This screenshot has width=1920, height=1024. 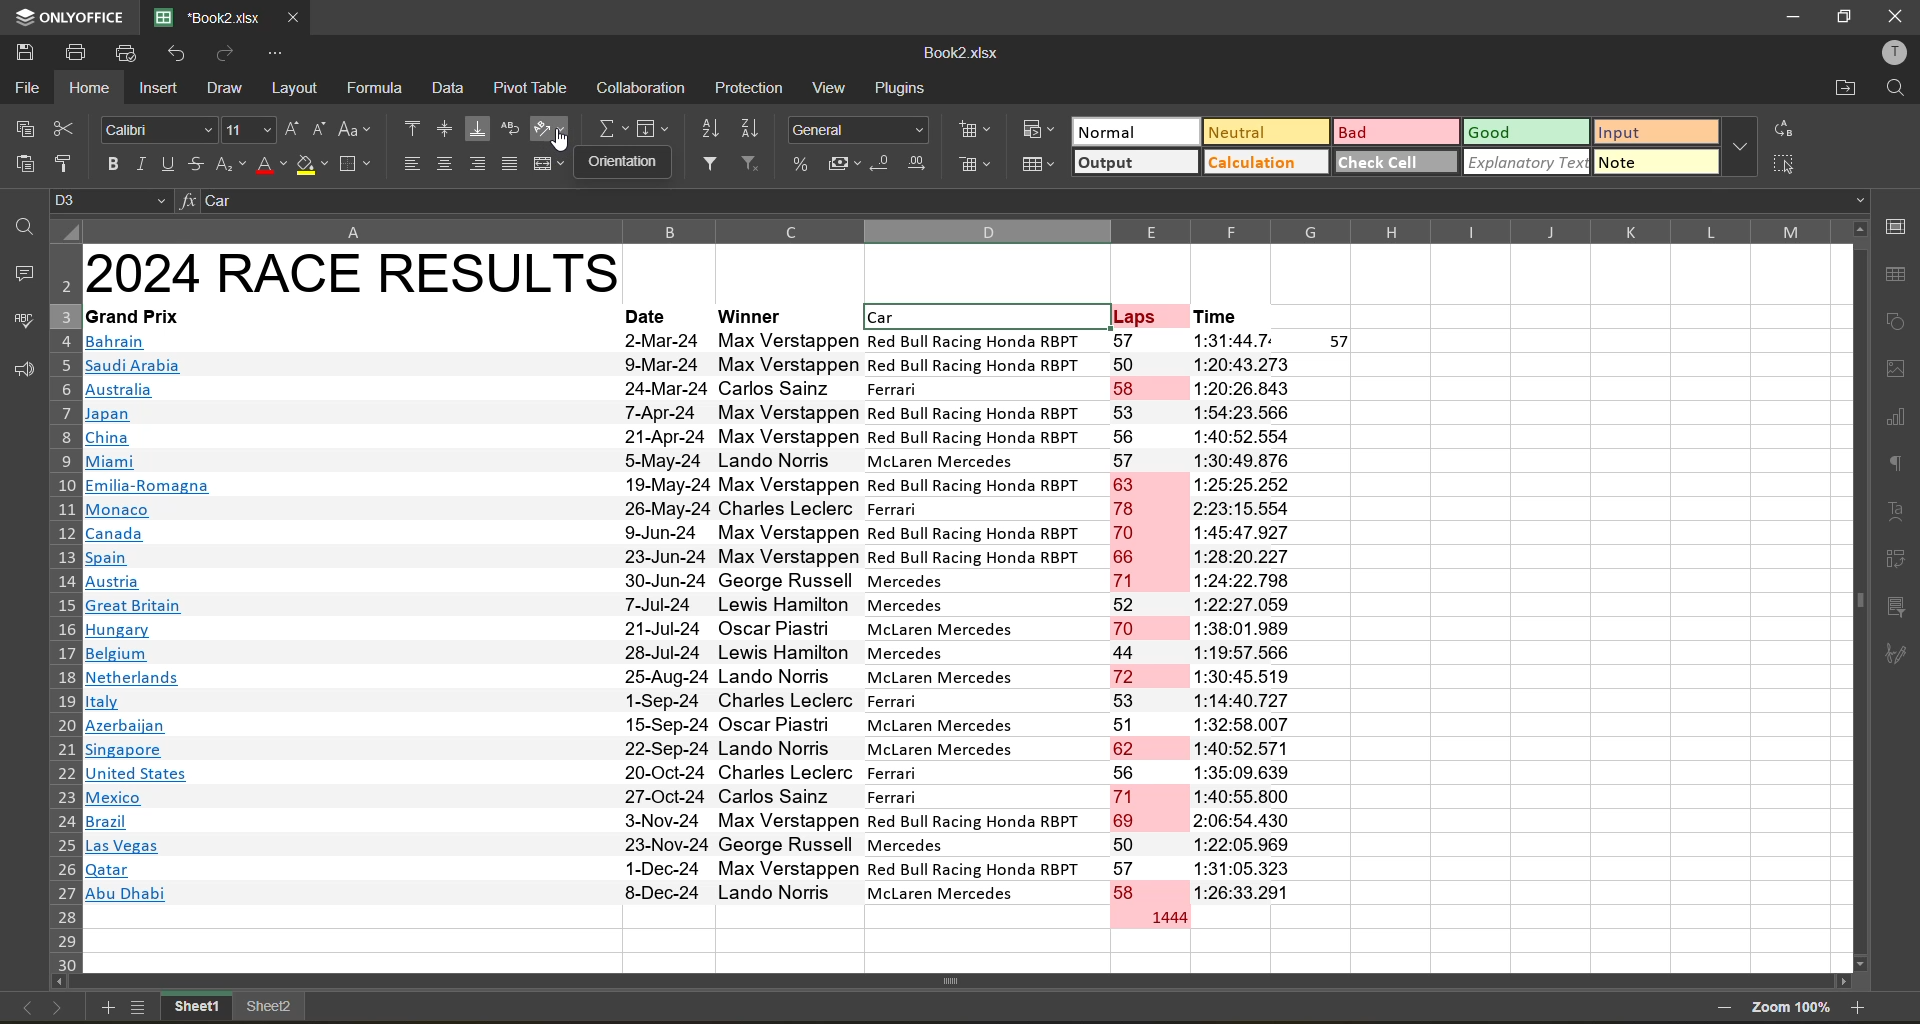 I want to click on remove cells, so click(x=978, y=170).